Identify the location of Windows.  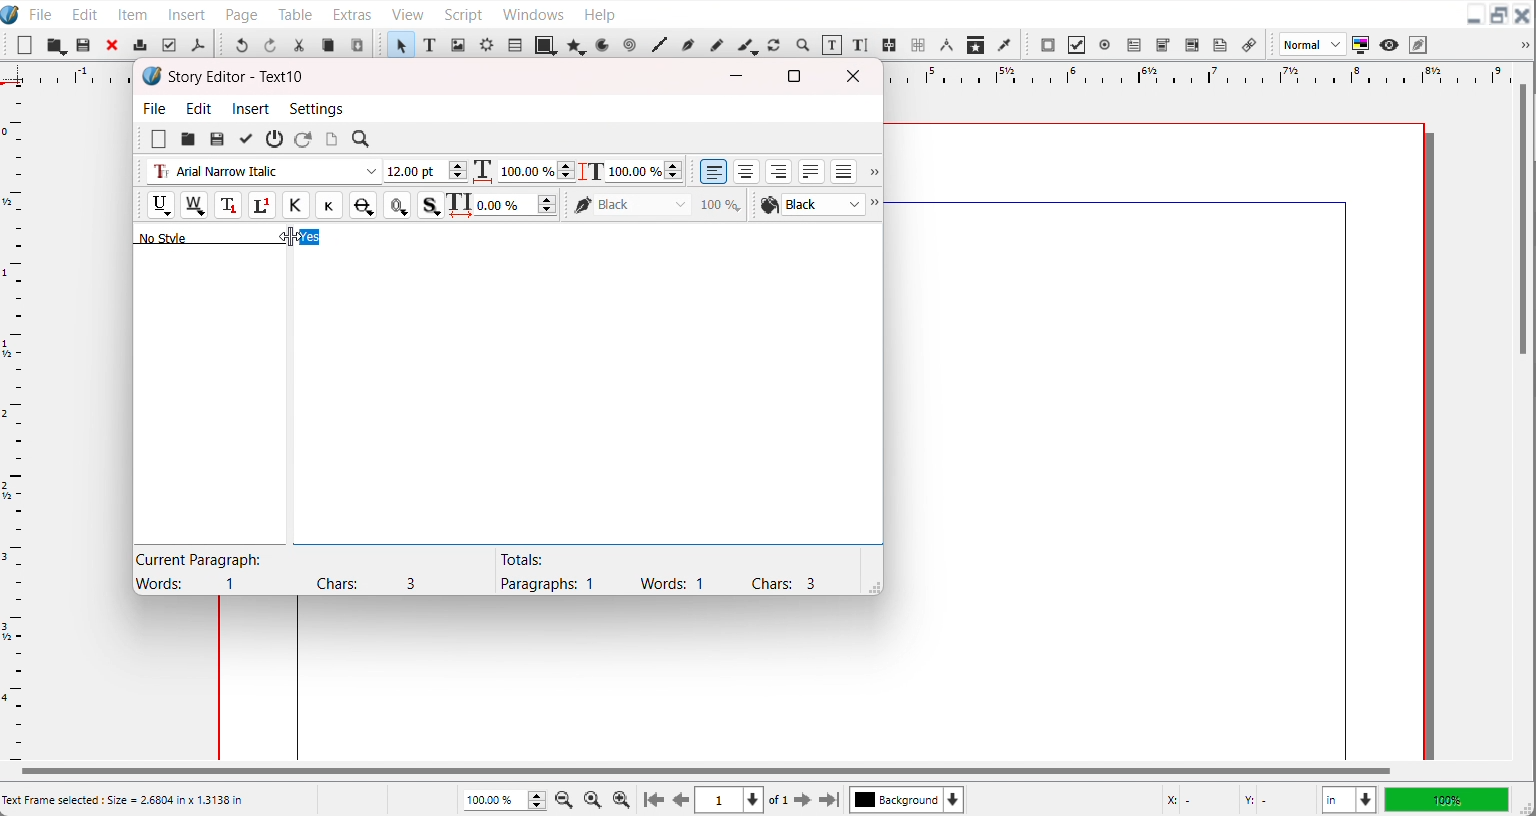
(533, 12).